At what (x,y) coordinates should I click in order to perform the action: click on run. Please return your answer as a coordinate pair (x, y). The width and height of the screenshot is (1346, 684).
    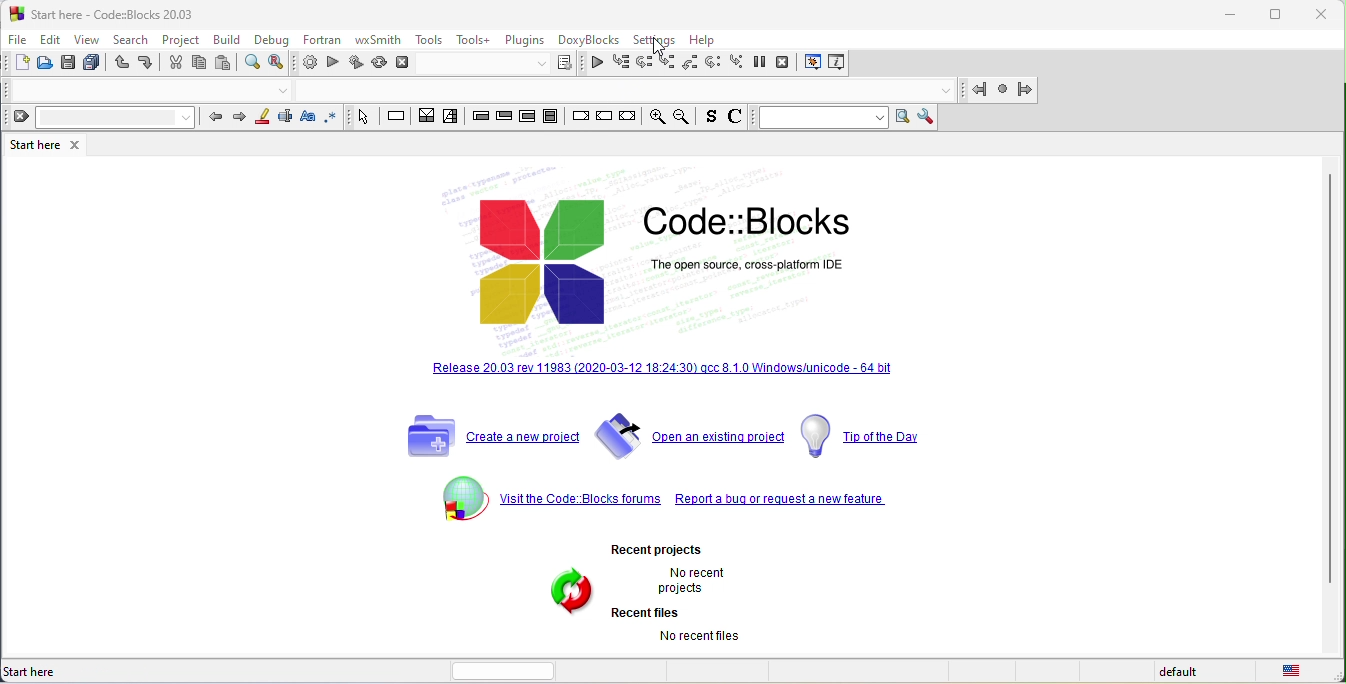
    Looking at the image, I should click on (336, 64).